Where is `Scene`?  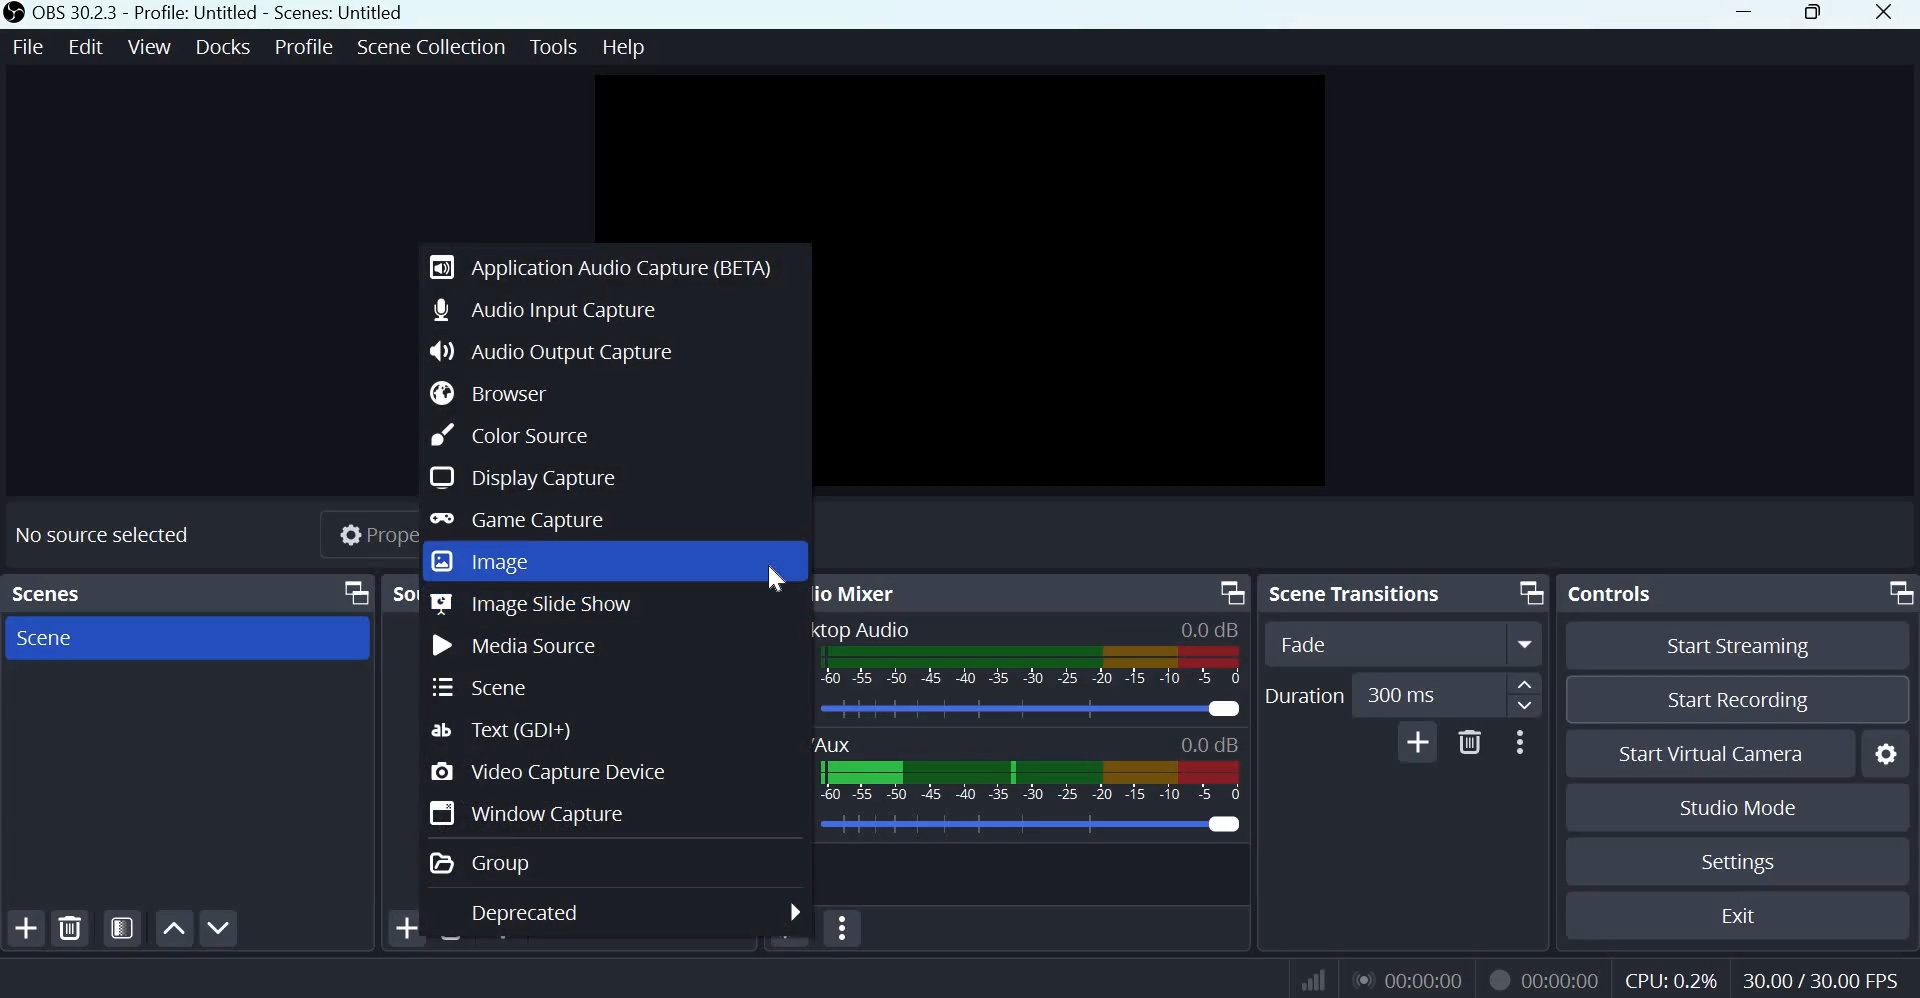 Scene is located at coordinates (489, 686).